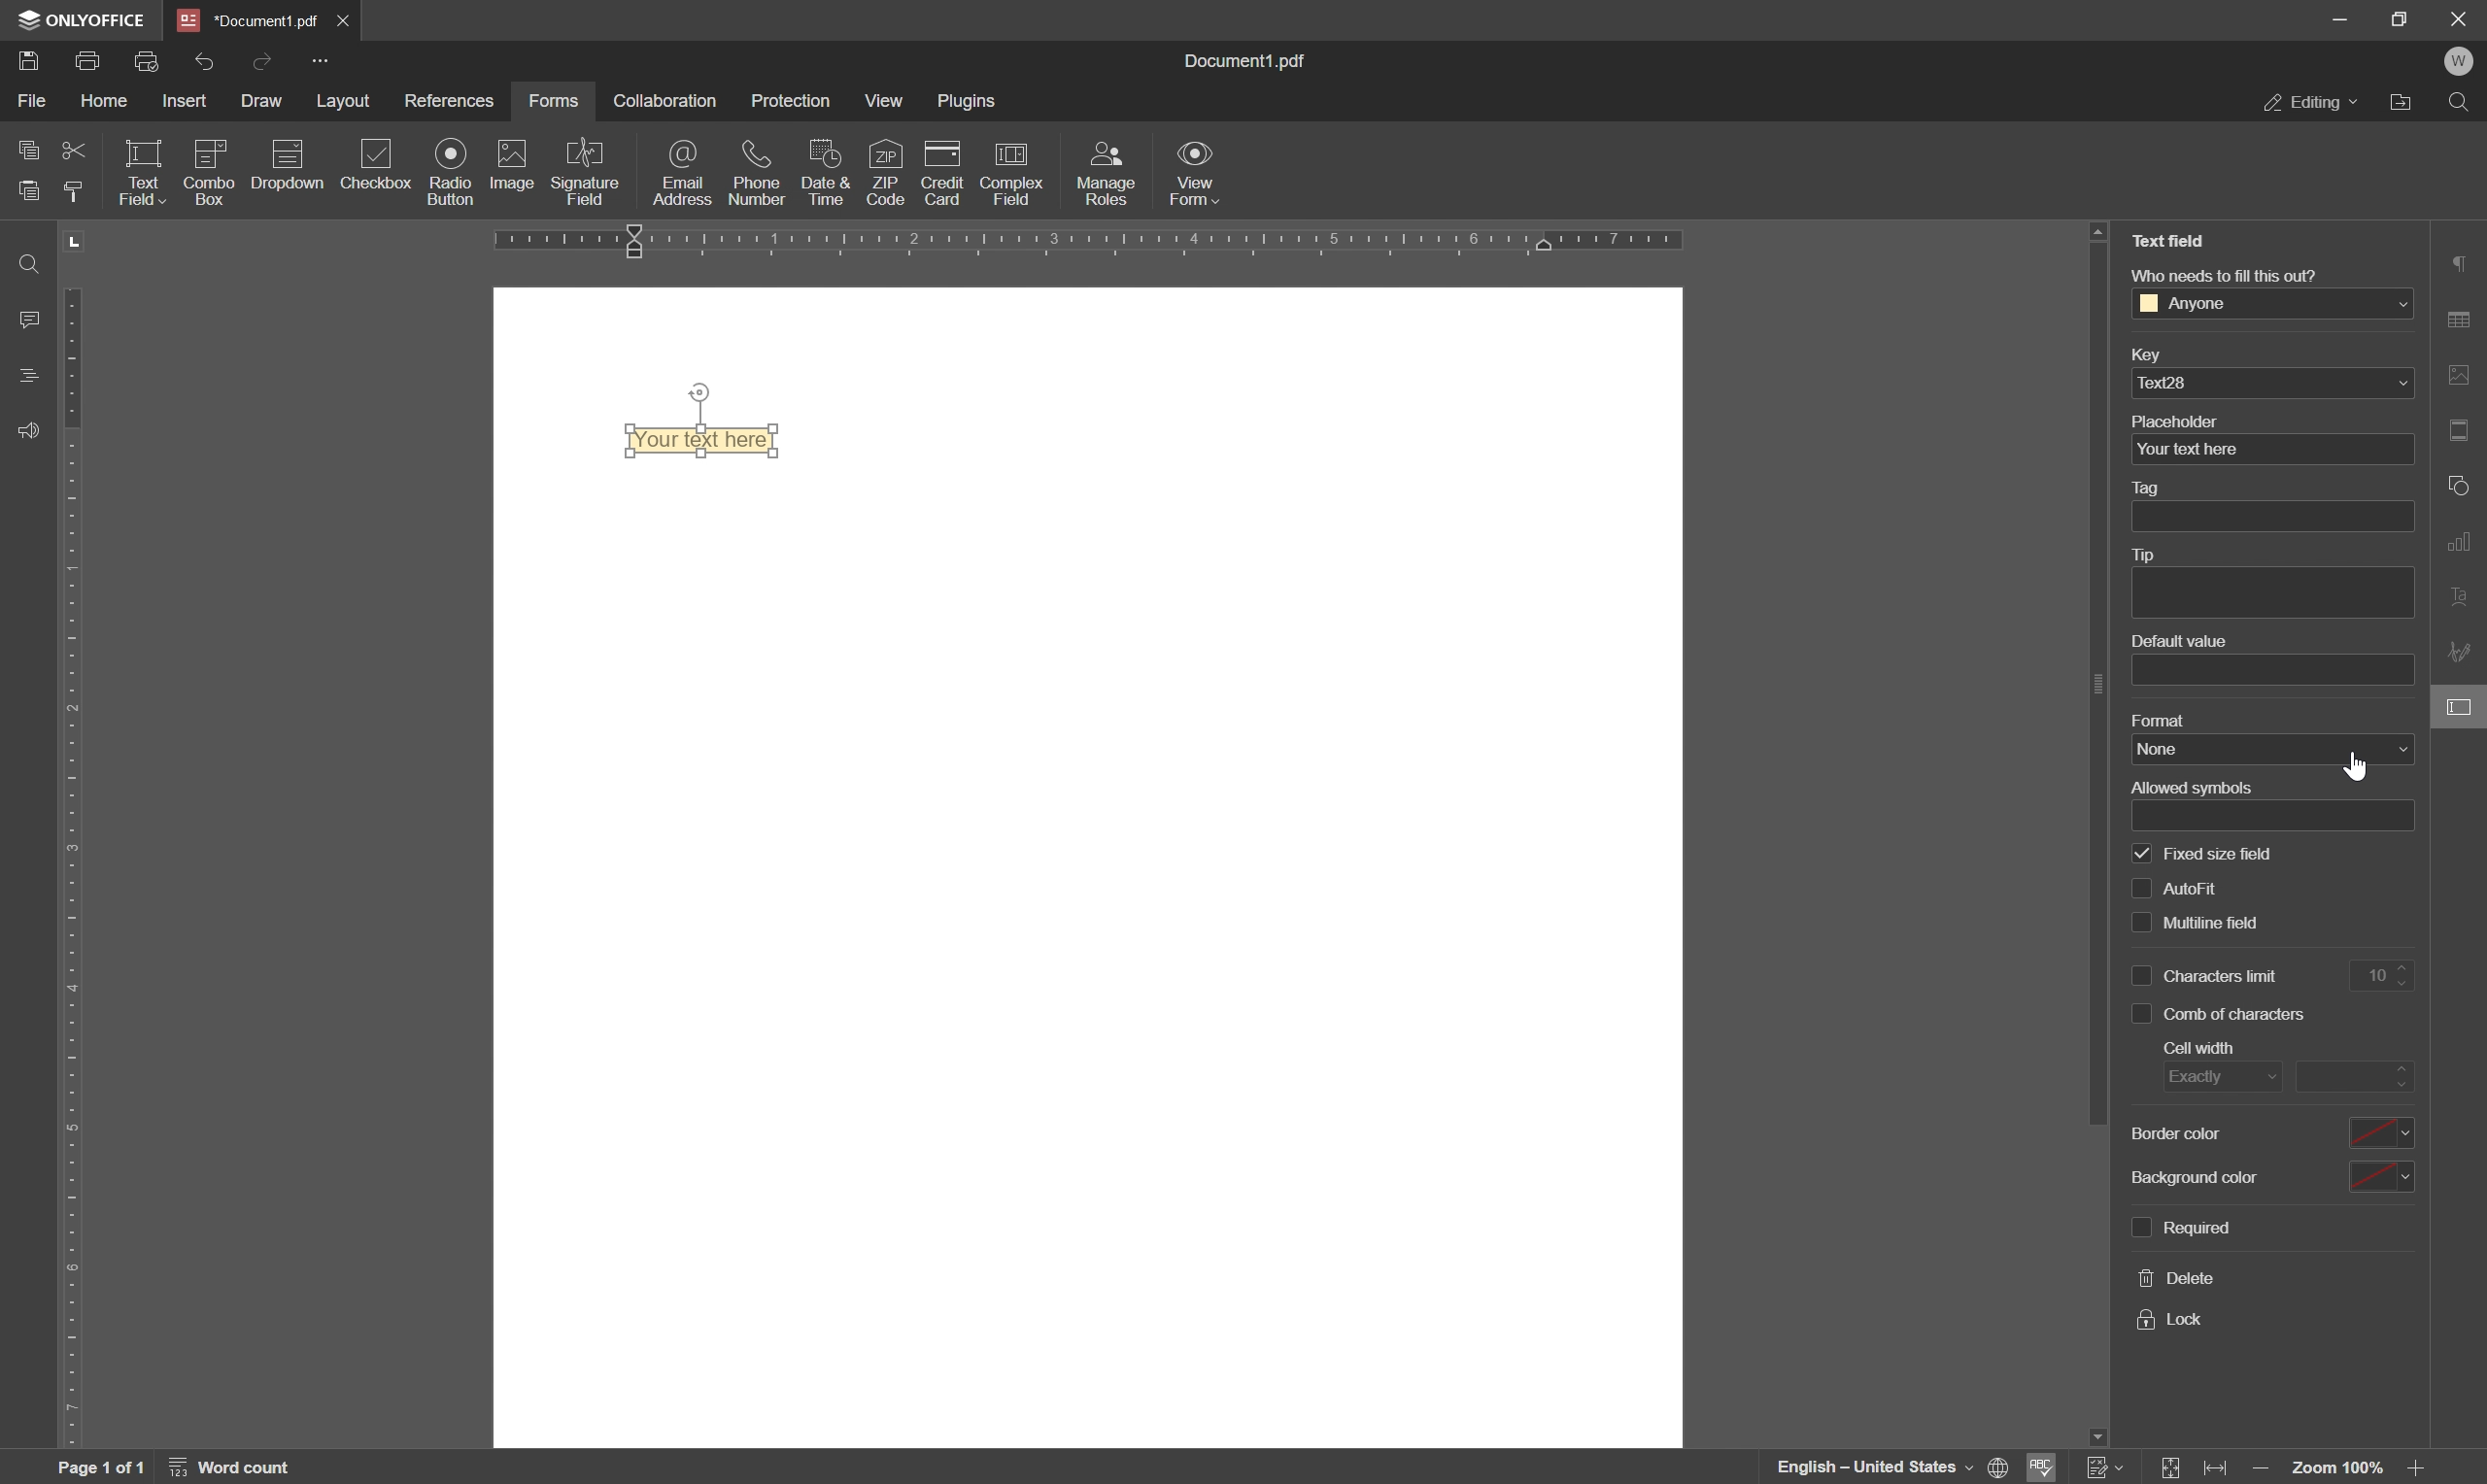 The width and height of the screenshot is (2487, 1484). What do you see at coordinates (2459, 428) in the screenshot?
I see `header and footer settings` at bounding box center [2459, 428].